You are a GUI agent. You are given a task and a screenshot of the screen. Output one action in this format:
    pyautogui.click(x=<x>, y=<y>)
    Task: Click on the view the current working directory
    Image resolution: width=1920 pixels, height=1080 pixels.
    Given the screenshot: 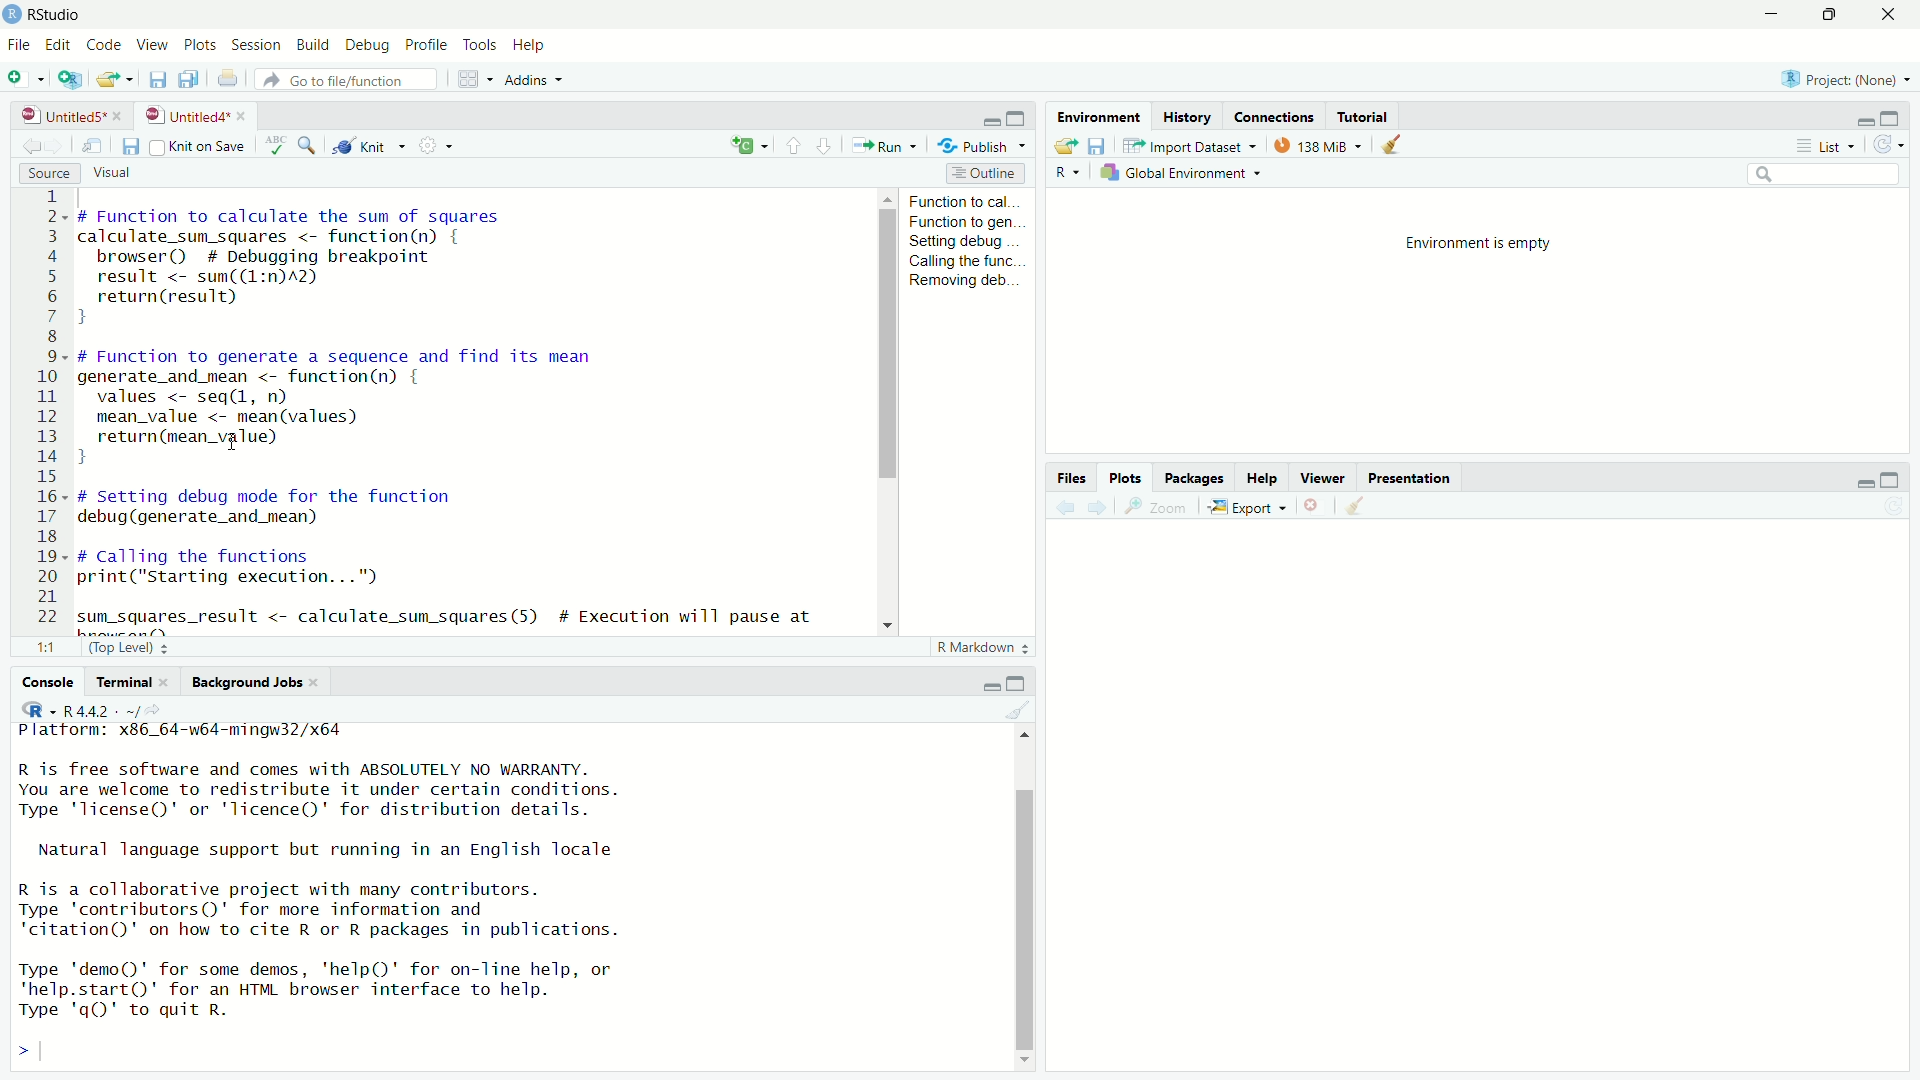 What is the action you would take?
    pyautogui.click(x=159, y=709)
    